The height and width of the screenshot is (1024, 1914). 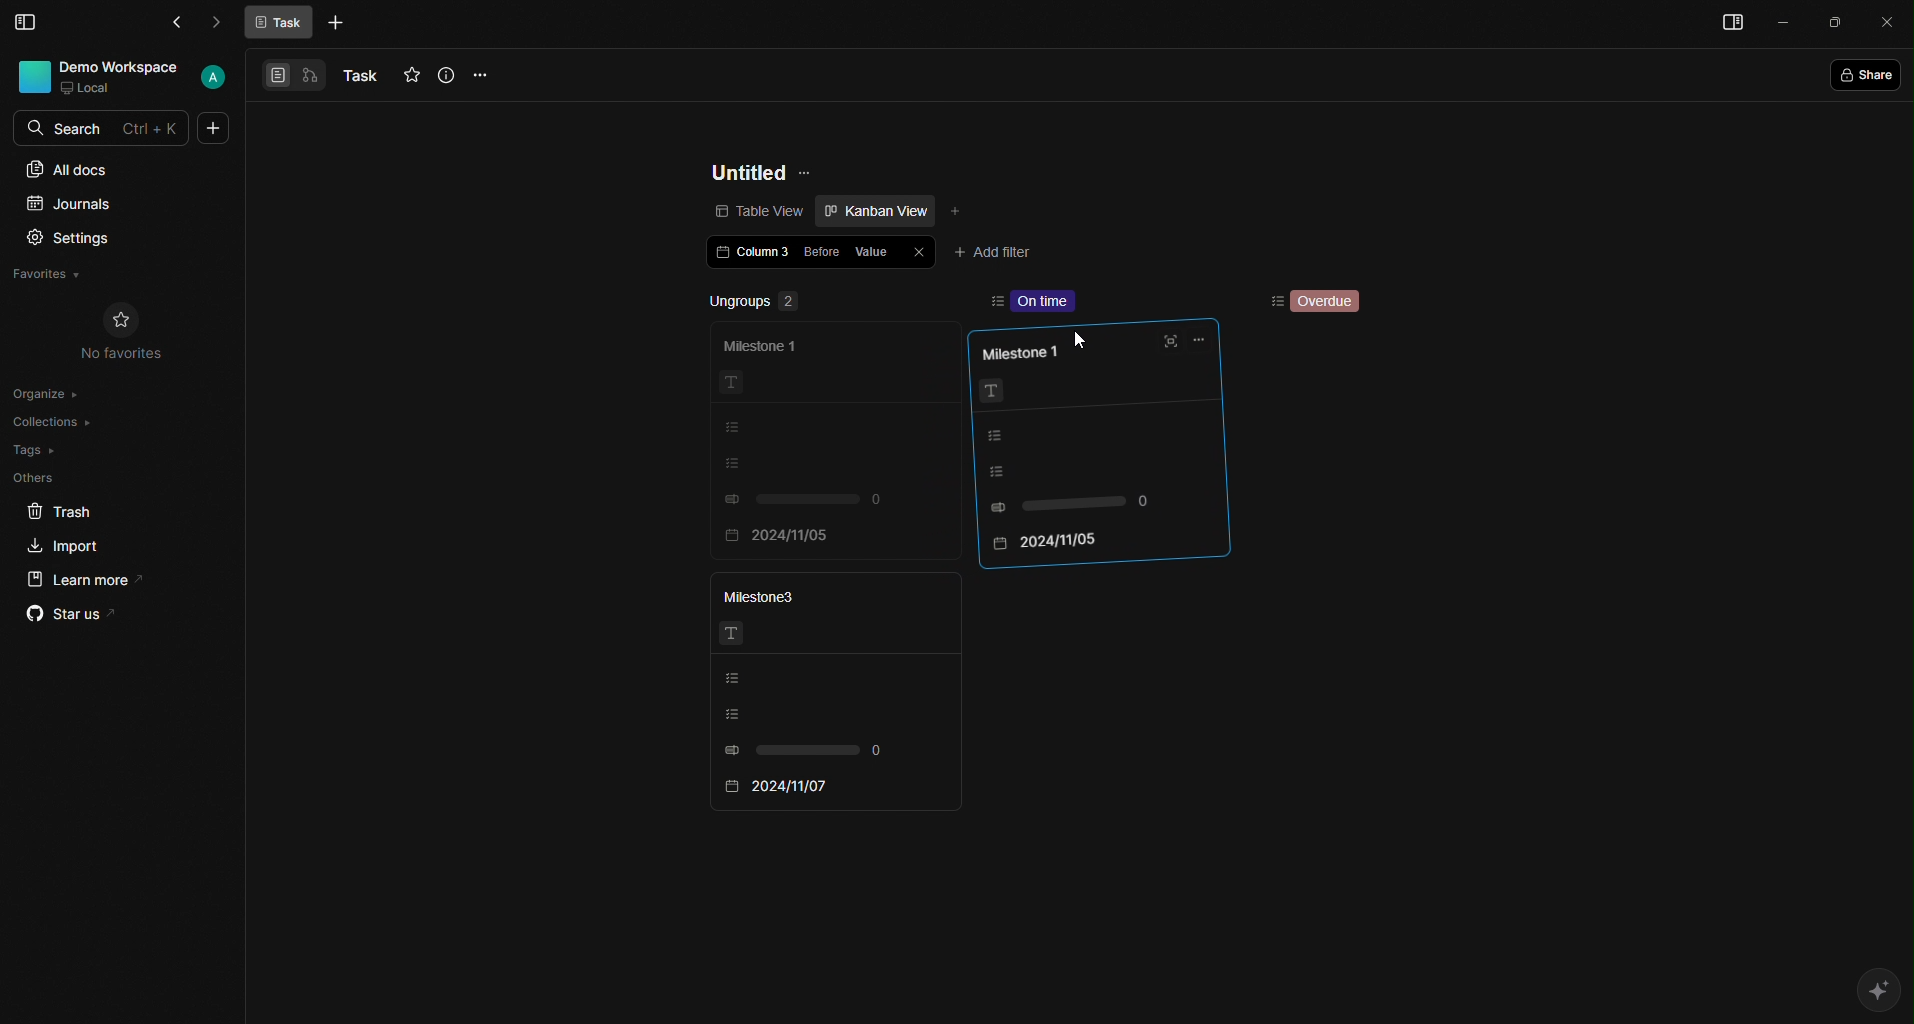 I want to click on Cursor, so click(x=1083, y=343).